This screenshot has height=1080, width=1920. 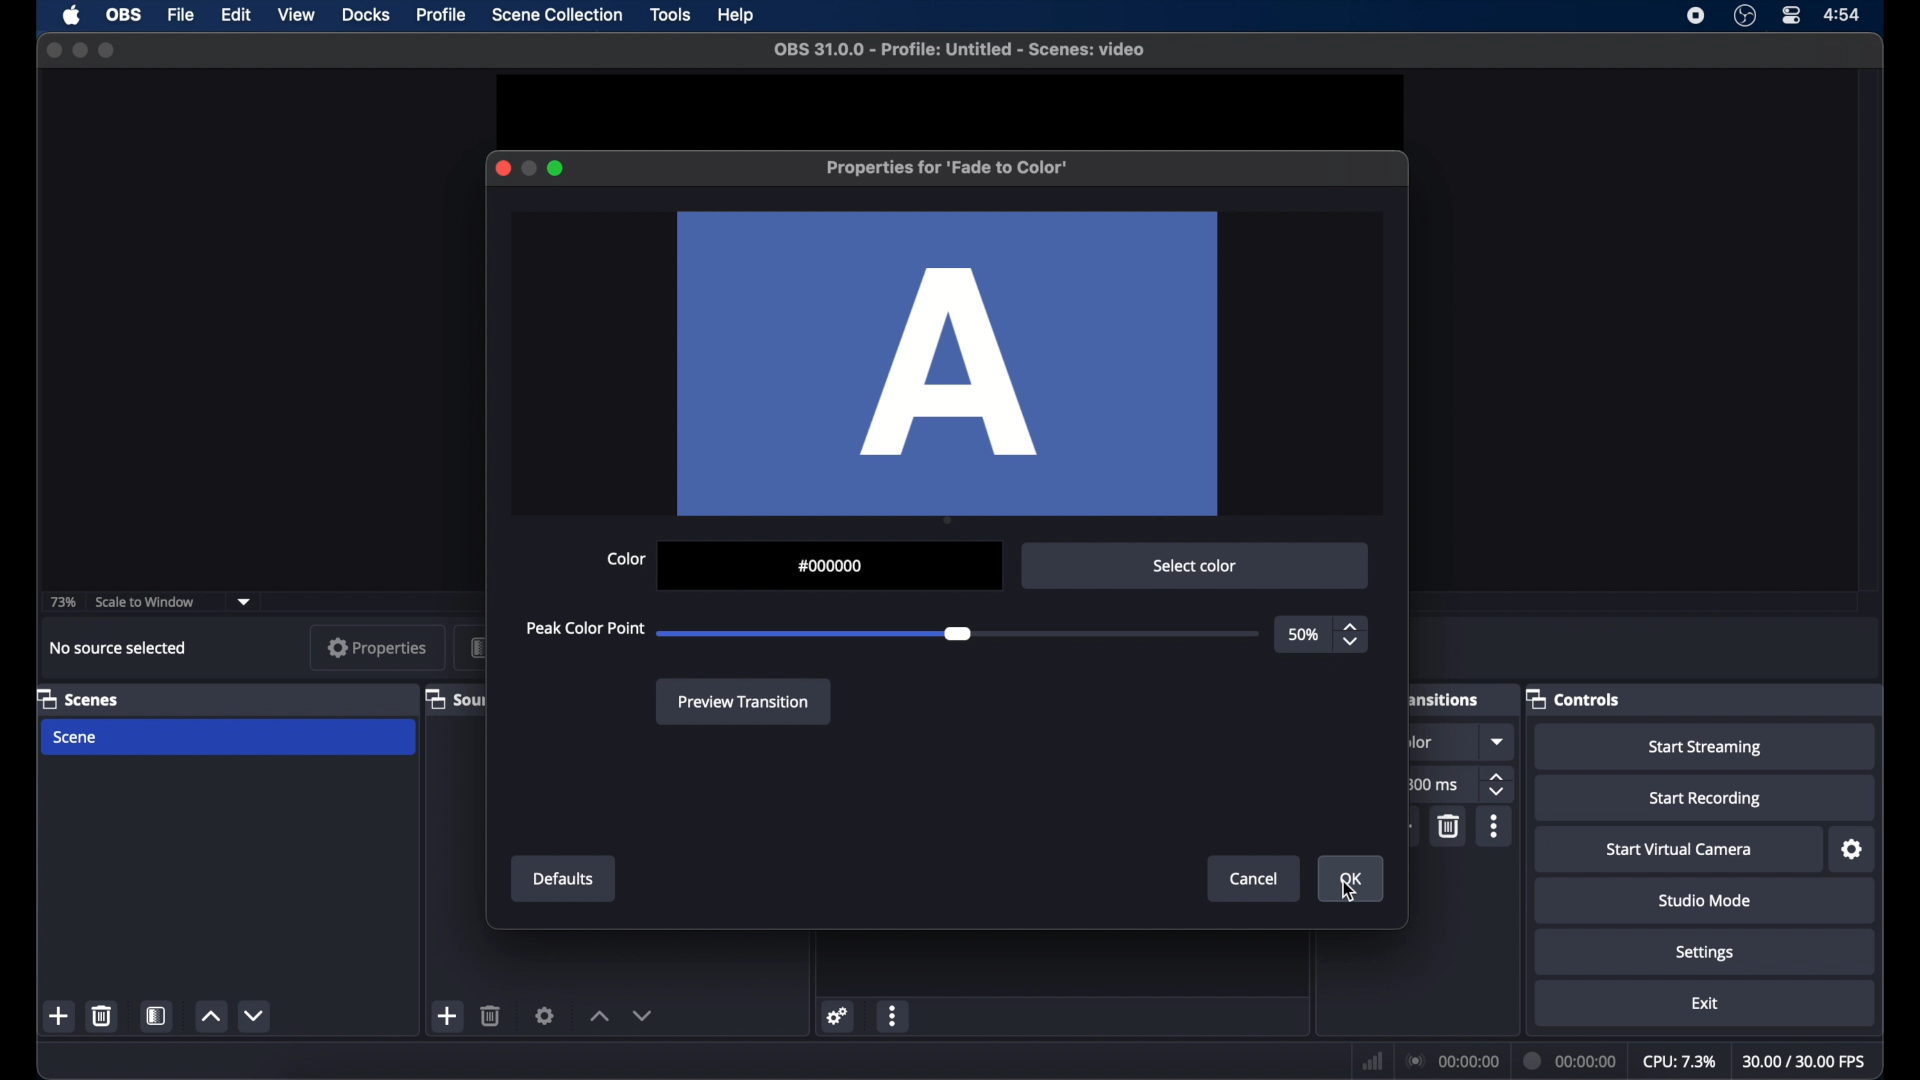 What do you see at coordinates (58, 1015) in the screenshot?
I see `add` at bounding box center [58, 1015].